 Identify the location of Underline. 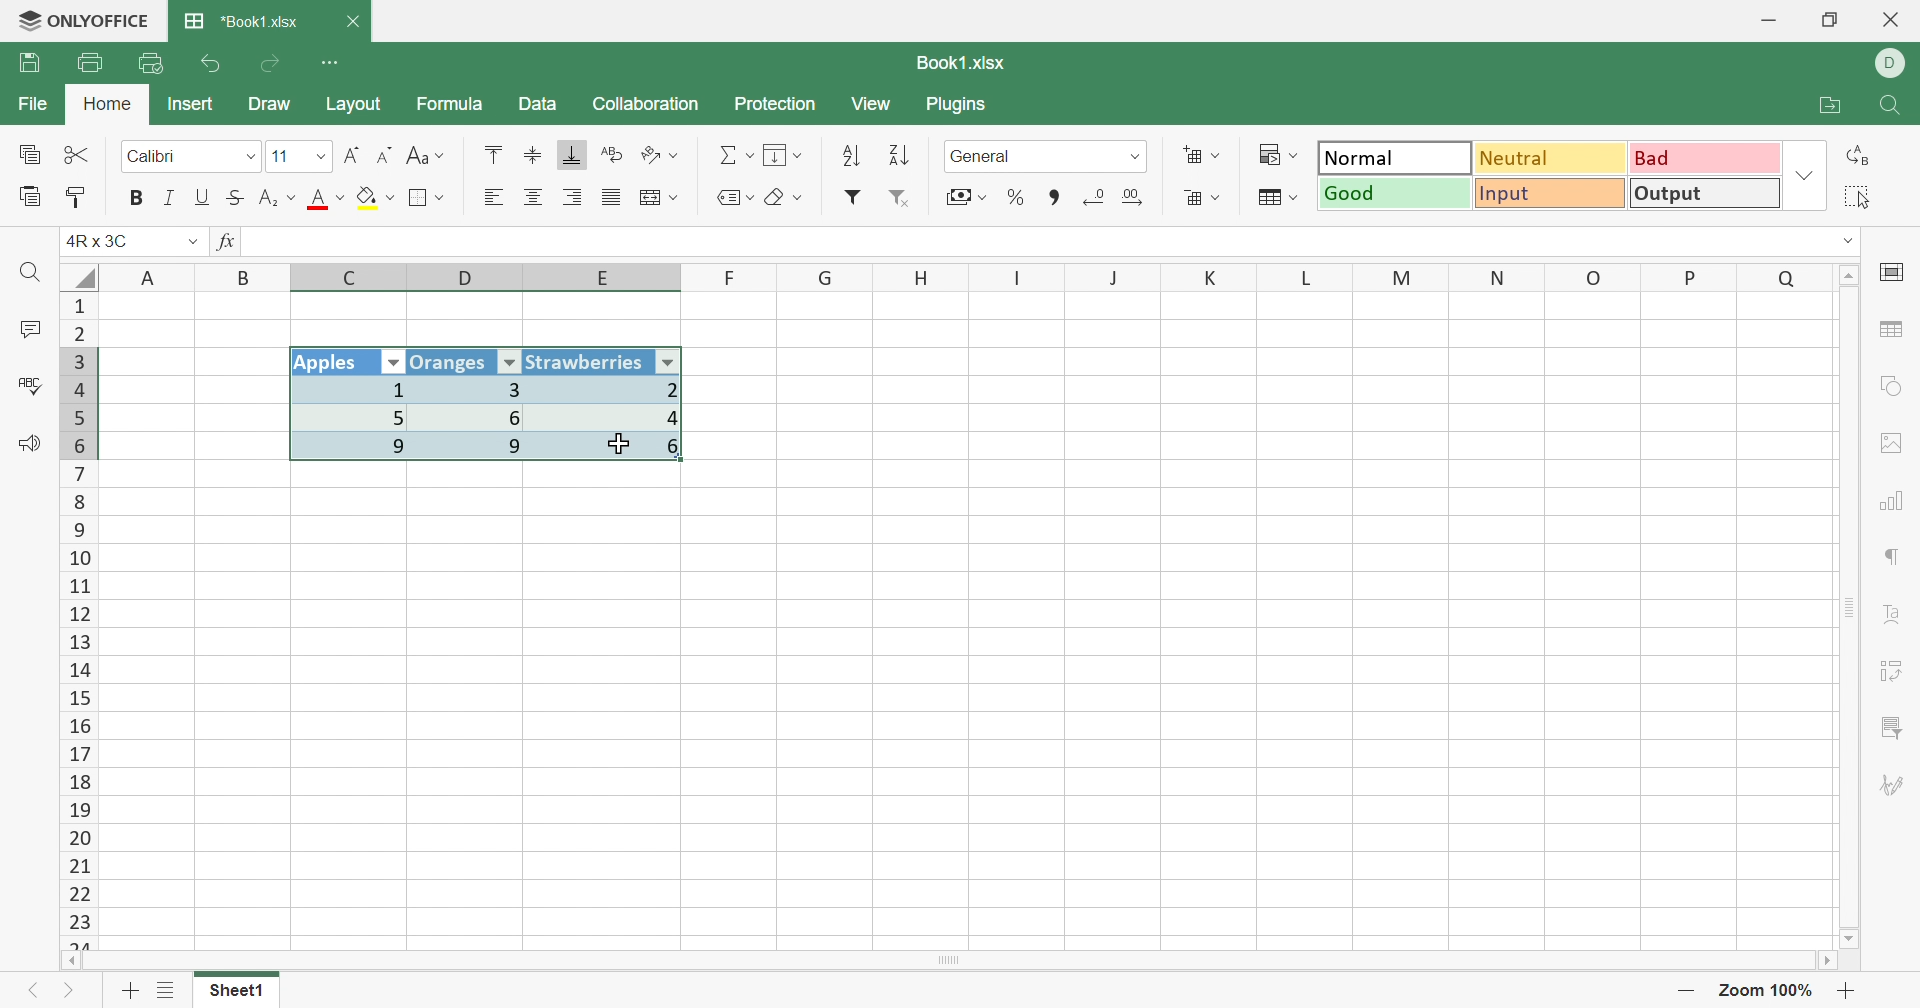
(203, 197).